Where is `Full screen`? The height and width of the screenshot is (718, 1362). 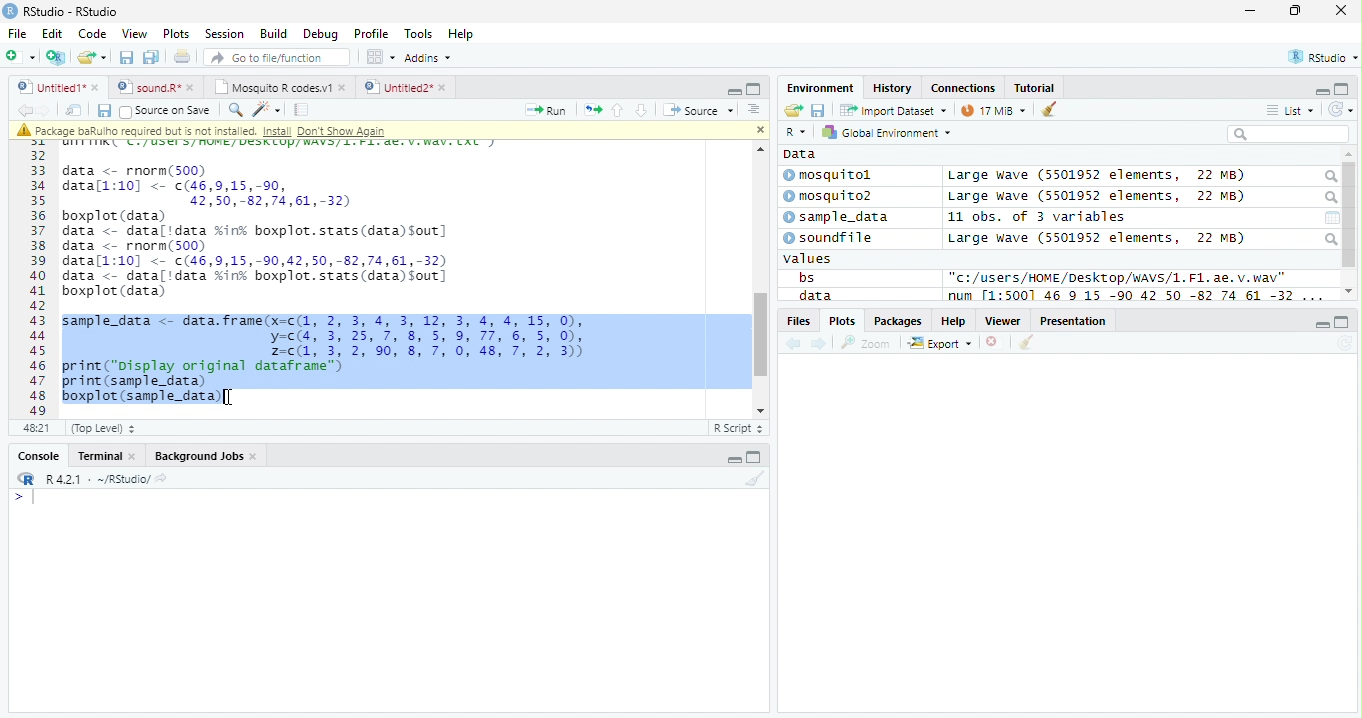 Full screen is located at coordinates (753, 89).